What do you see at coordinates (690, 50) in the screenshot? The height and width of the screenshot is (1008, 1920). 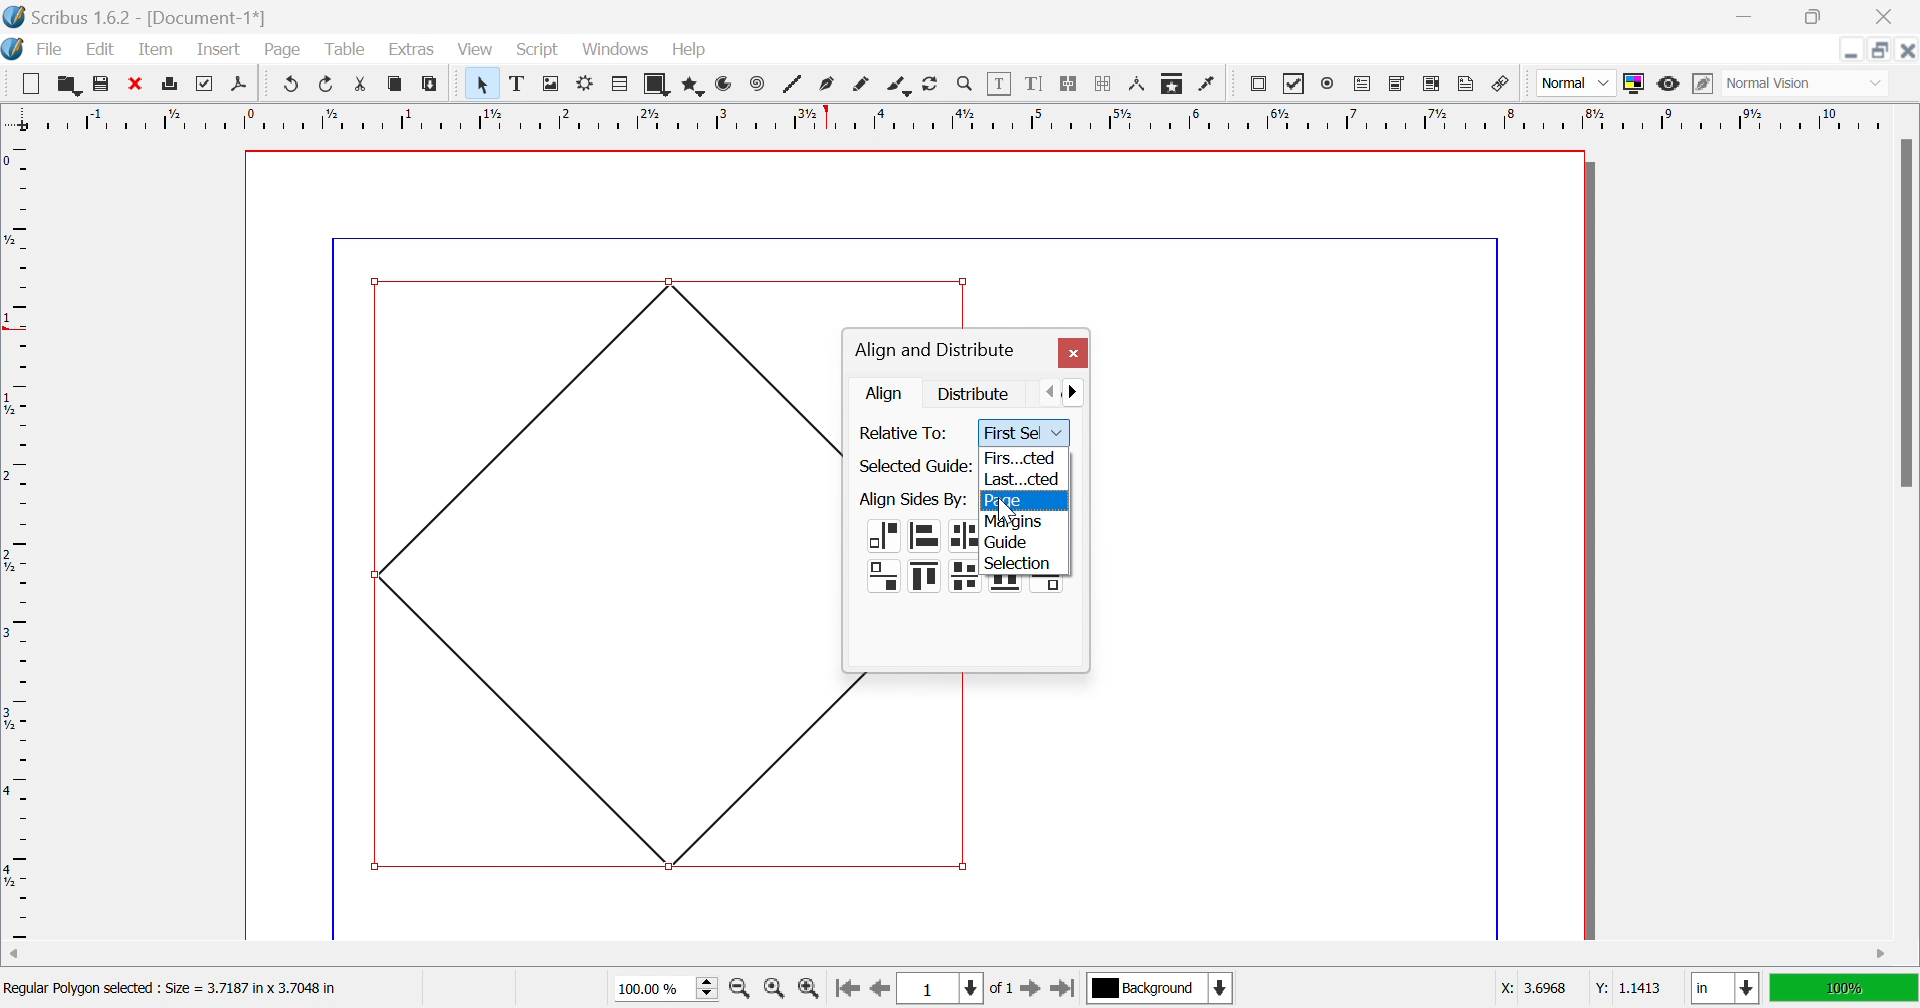 I see `Help` at bounding box center [690, 50].